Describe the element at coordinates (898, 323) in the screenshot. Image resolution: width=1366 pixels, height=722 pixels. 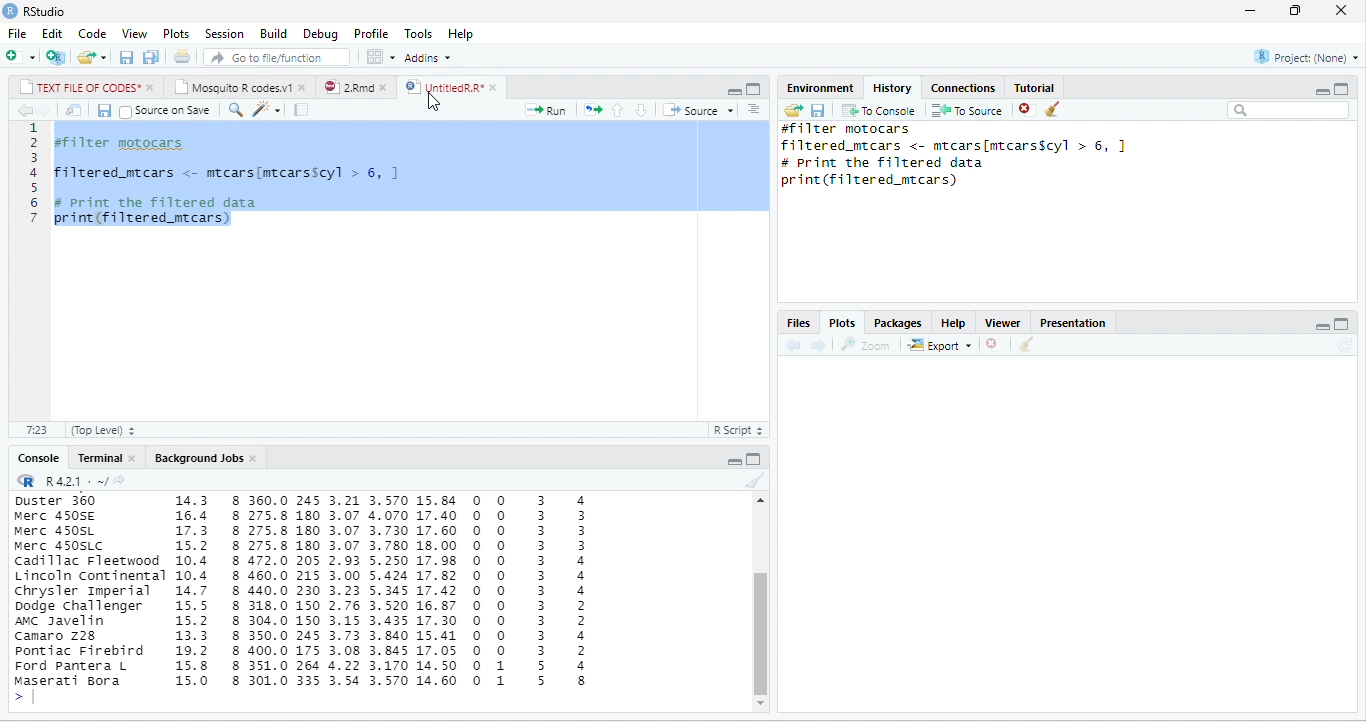
I see `Packages` at that location.